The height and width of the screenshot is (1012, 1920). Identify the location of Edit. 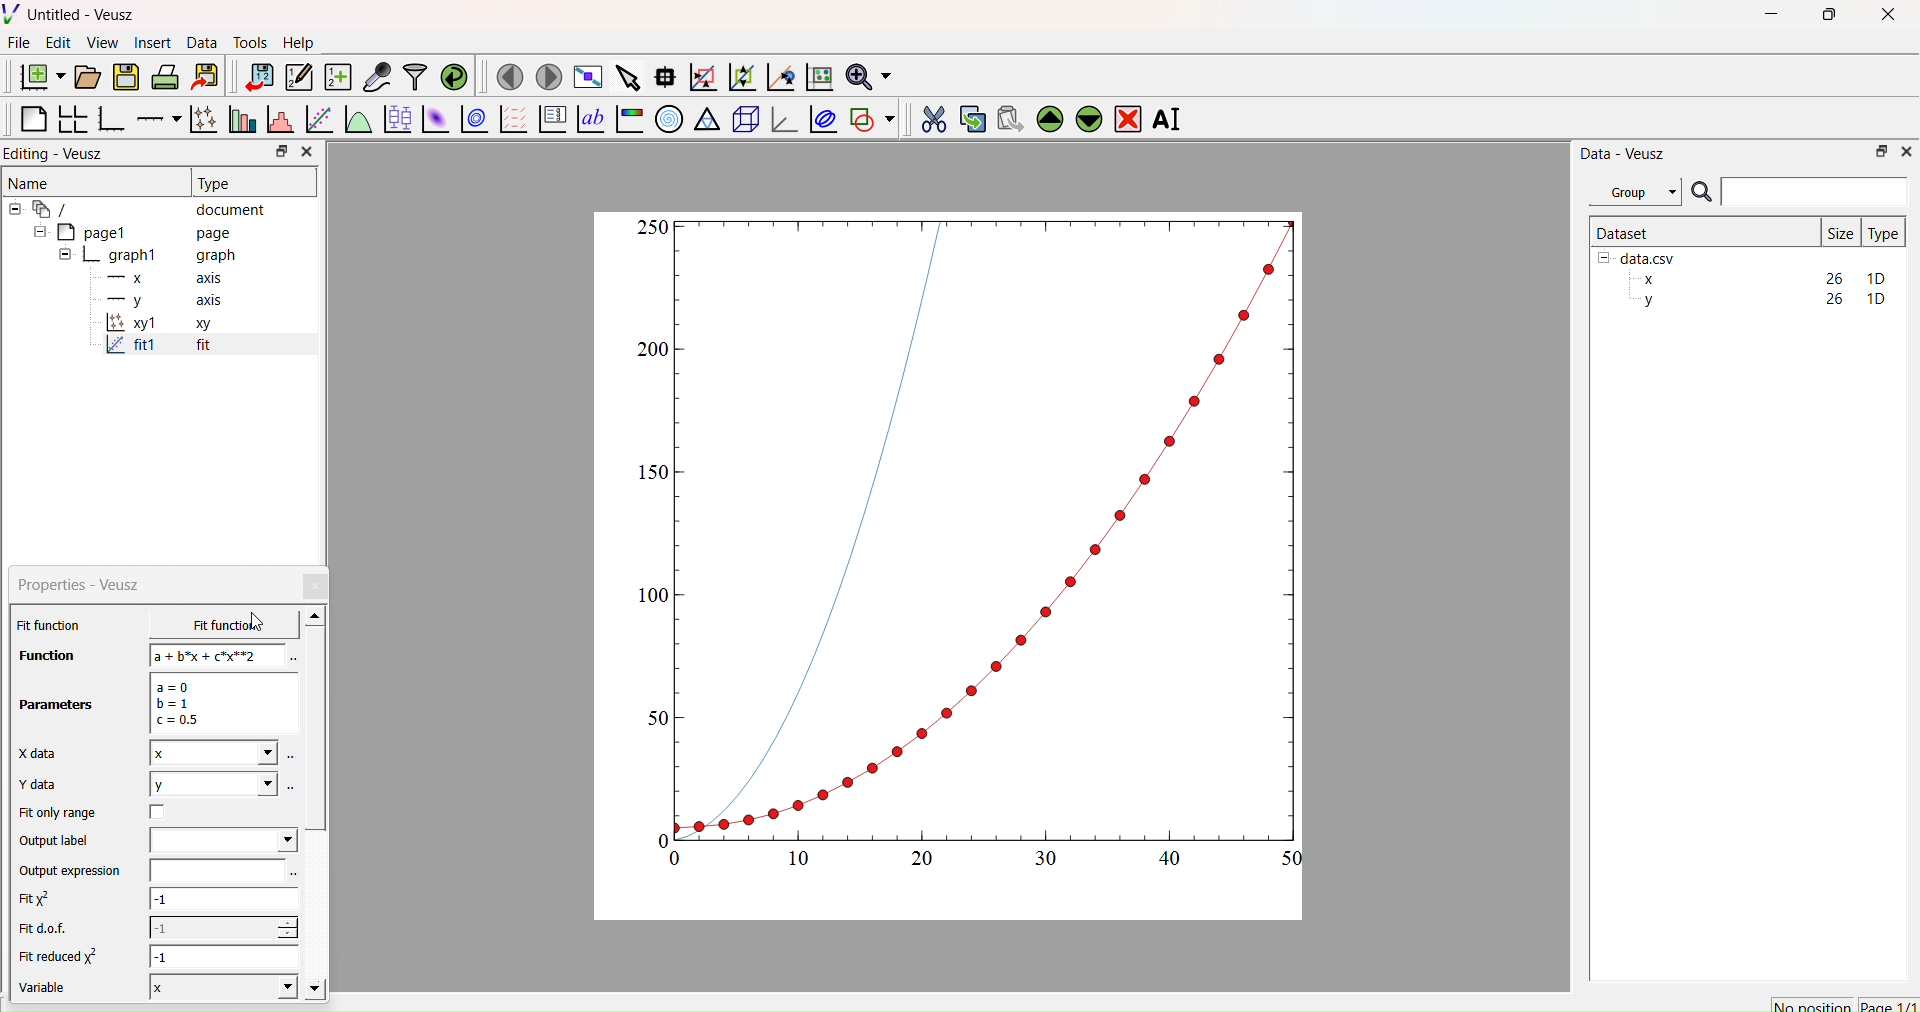
(56, 42).